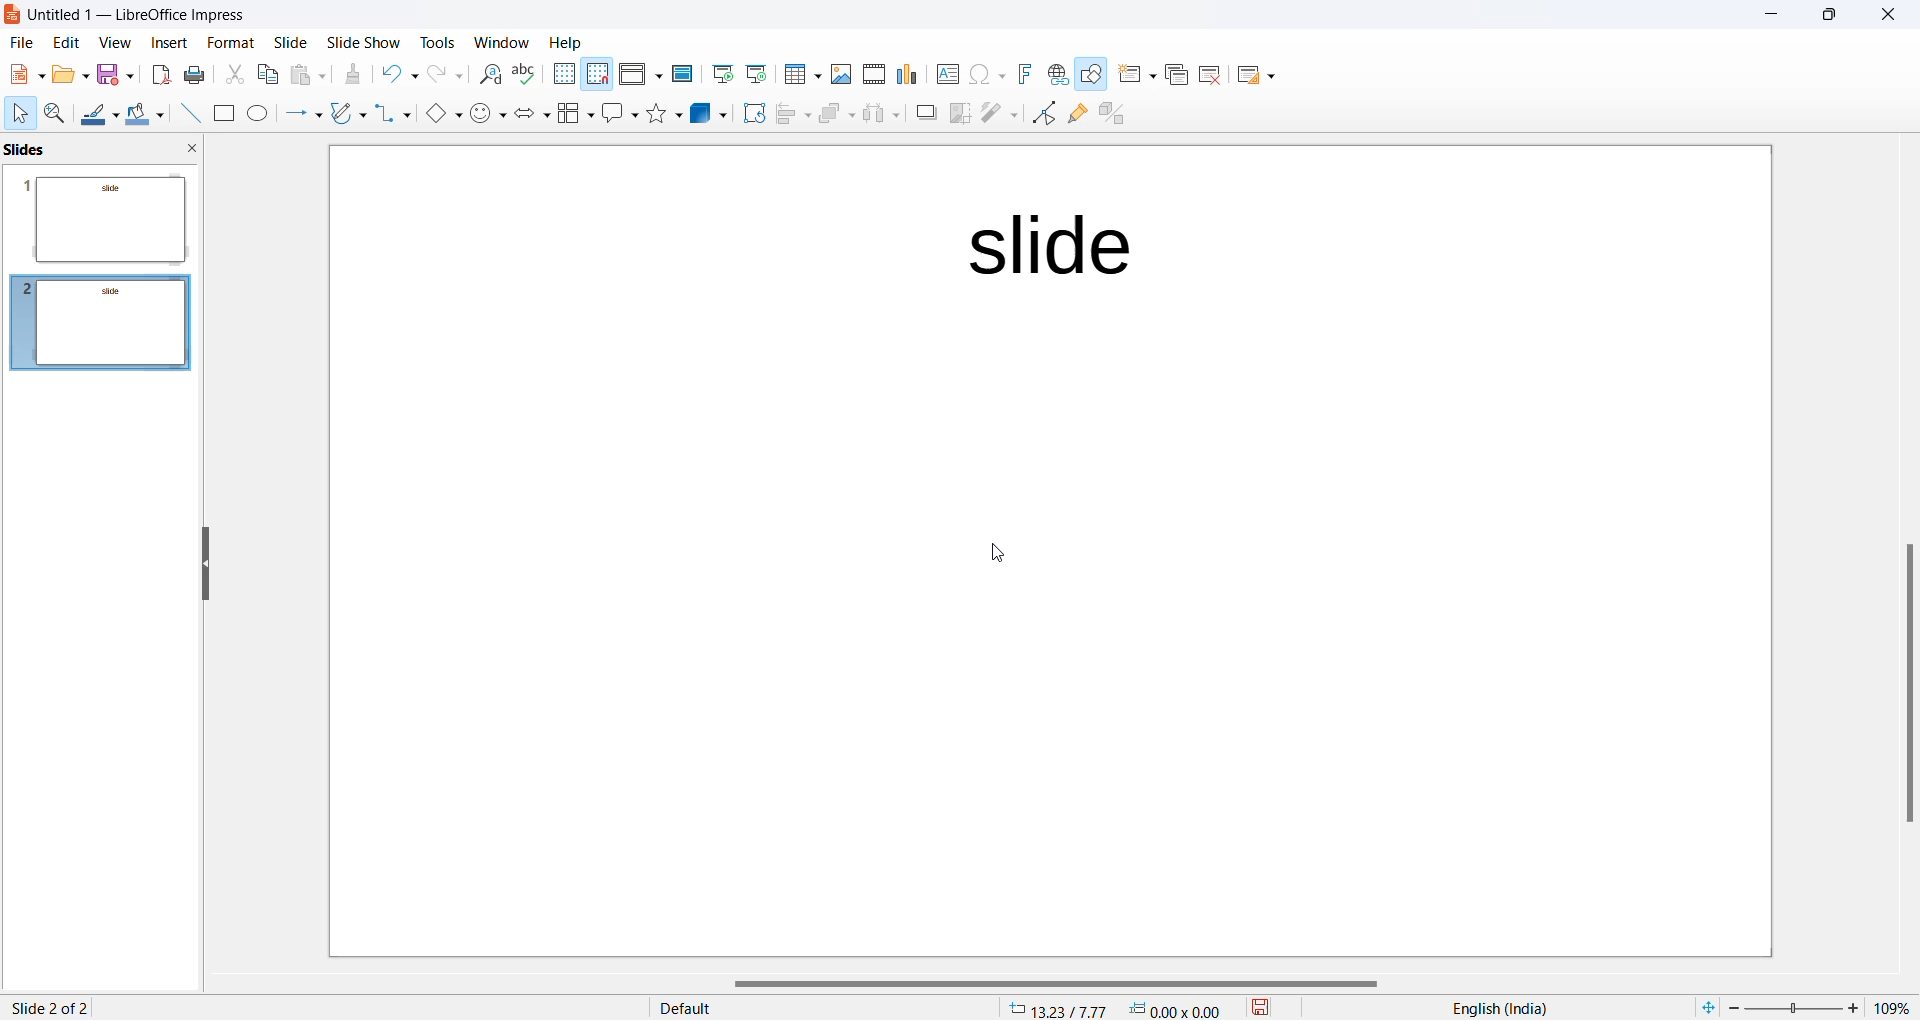 Image resolution: width=1920 pixels, height=1020 pixels. Describe the element at coordinates (682, 74) in the screenshot. I see `Master slide` at that location.